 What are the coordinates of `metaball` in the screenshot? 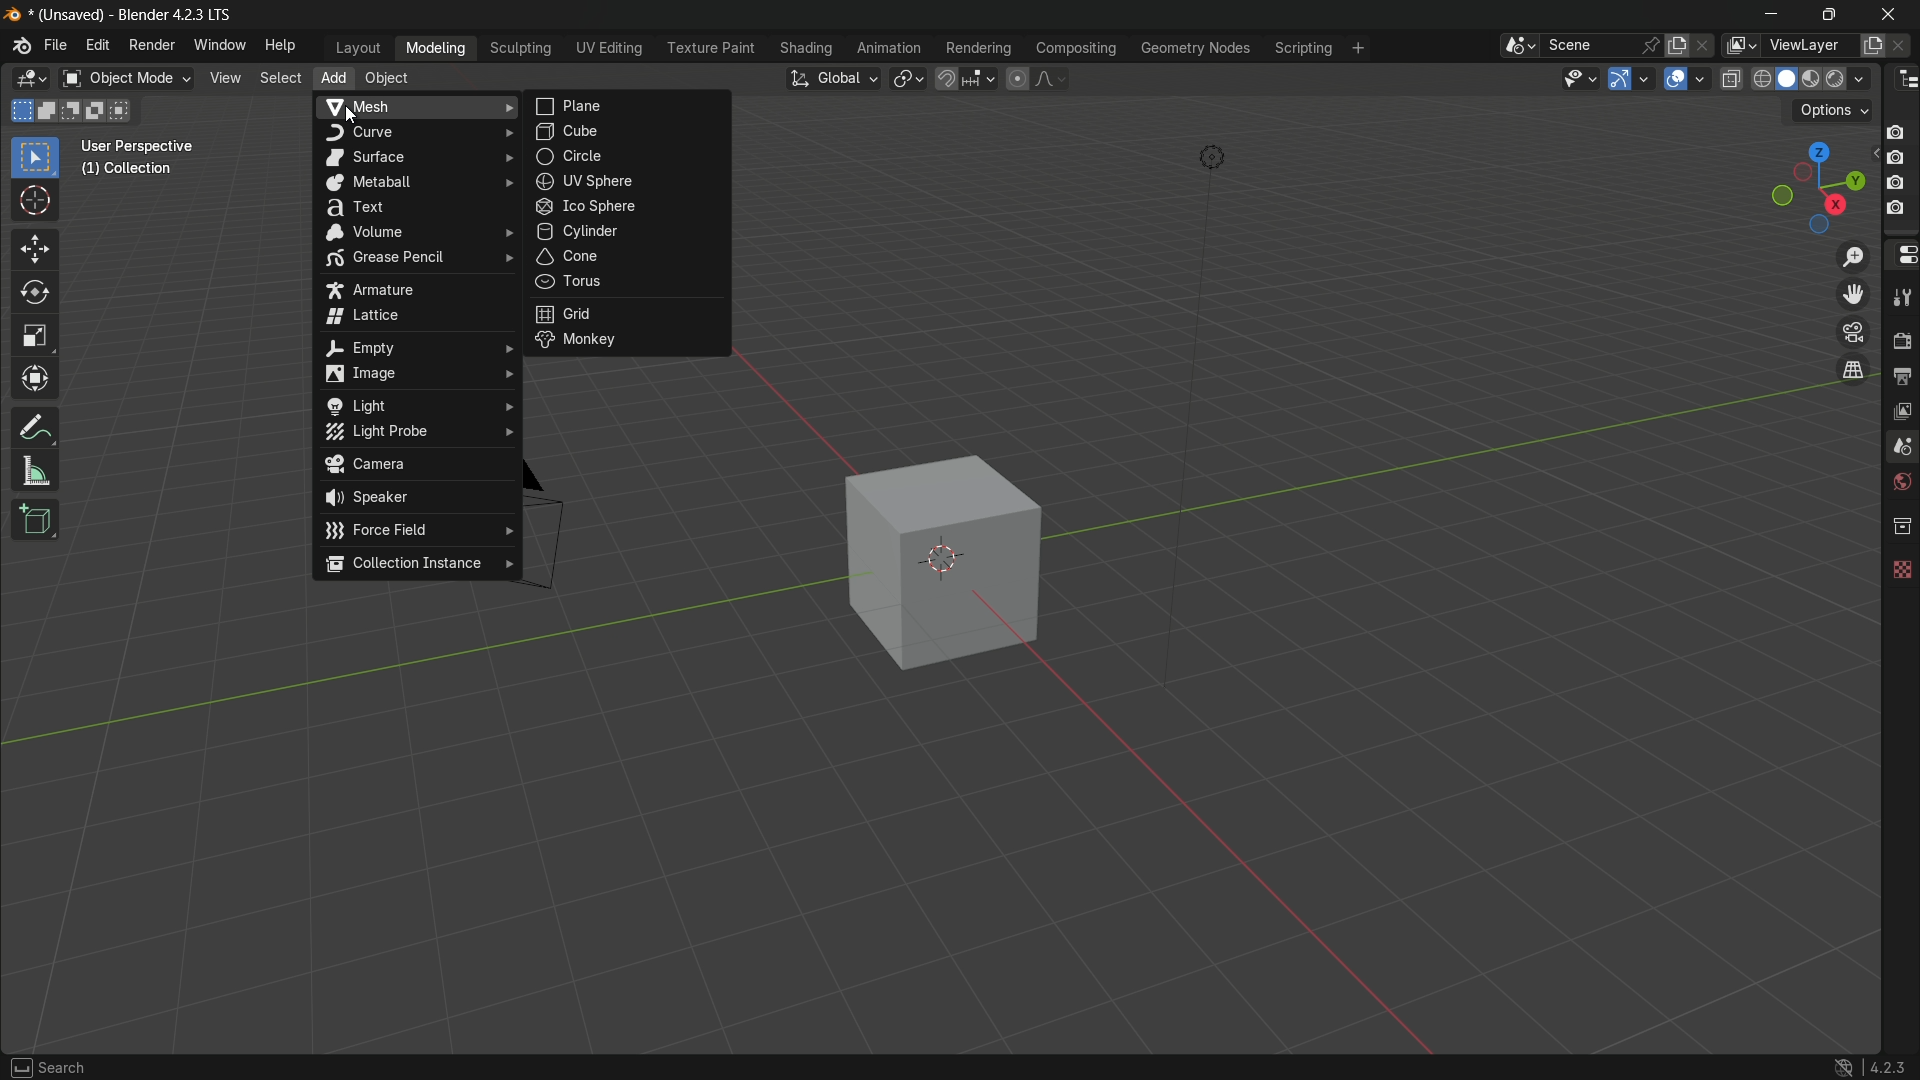 It's located at (418, 183).